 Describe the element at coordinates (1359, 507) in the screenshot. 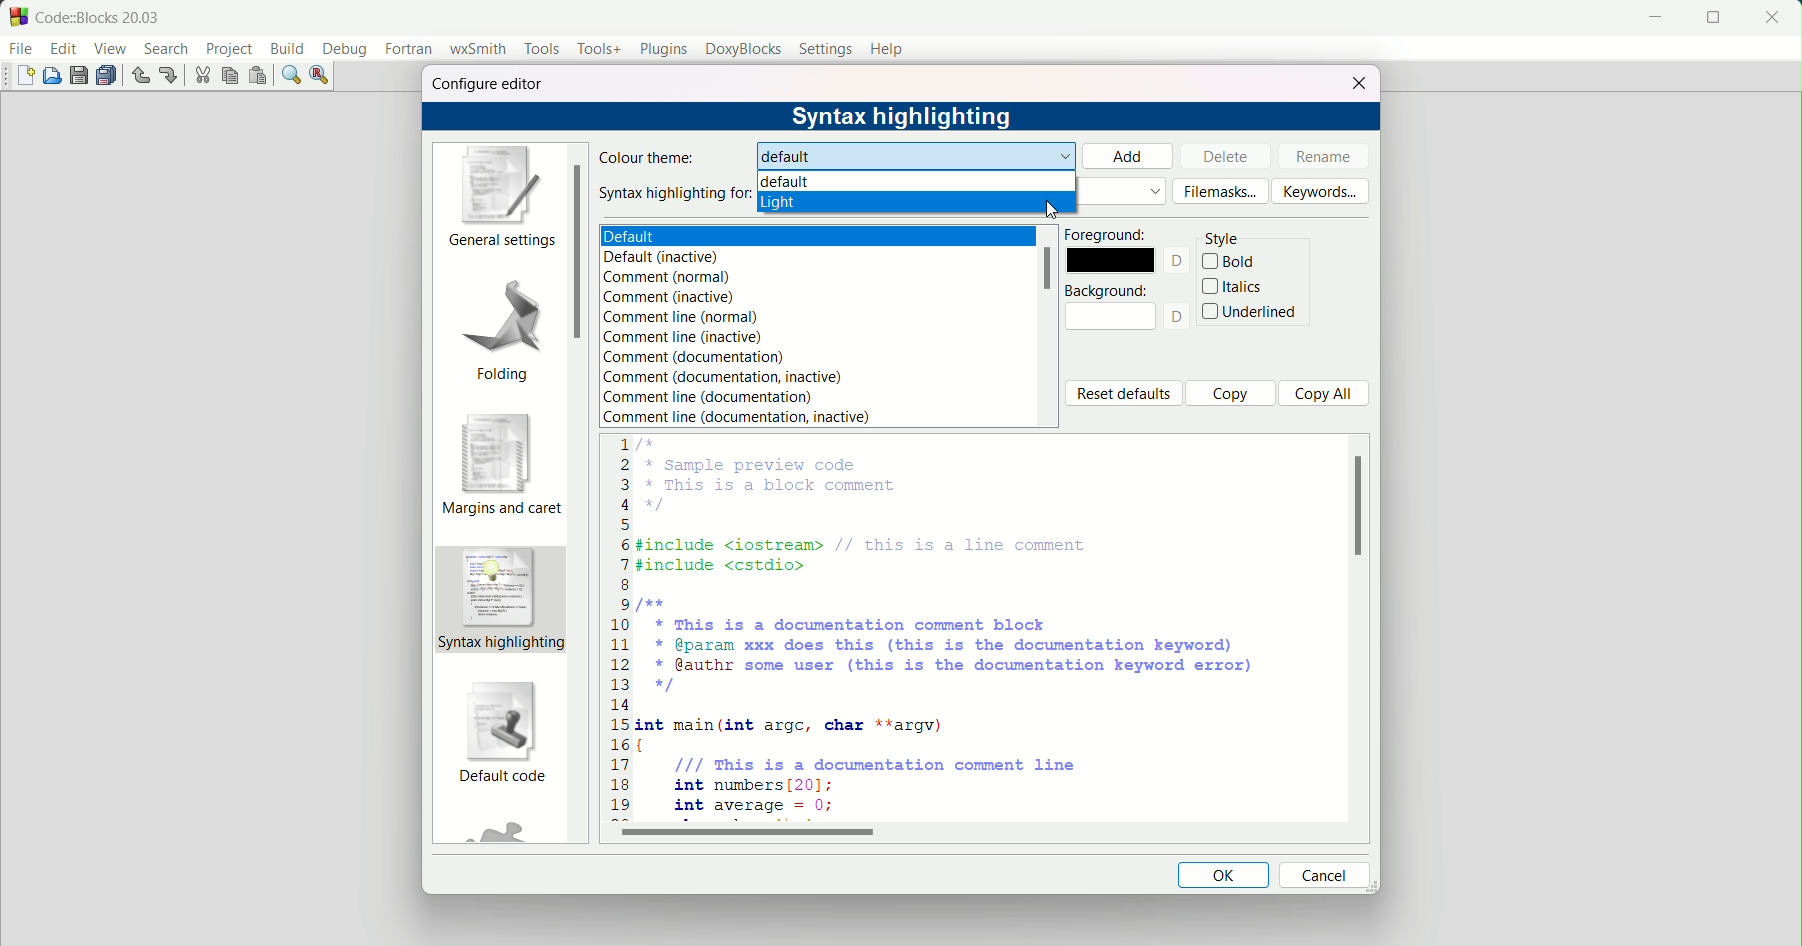

I see `scroll bar` at that location.